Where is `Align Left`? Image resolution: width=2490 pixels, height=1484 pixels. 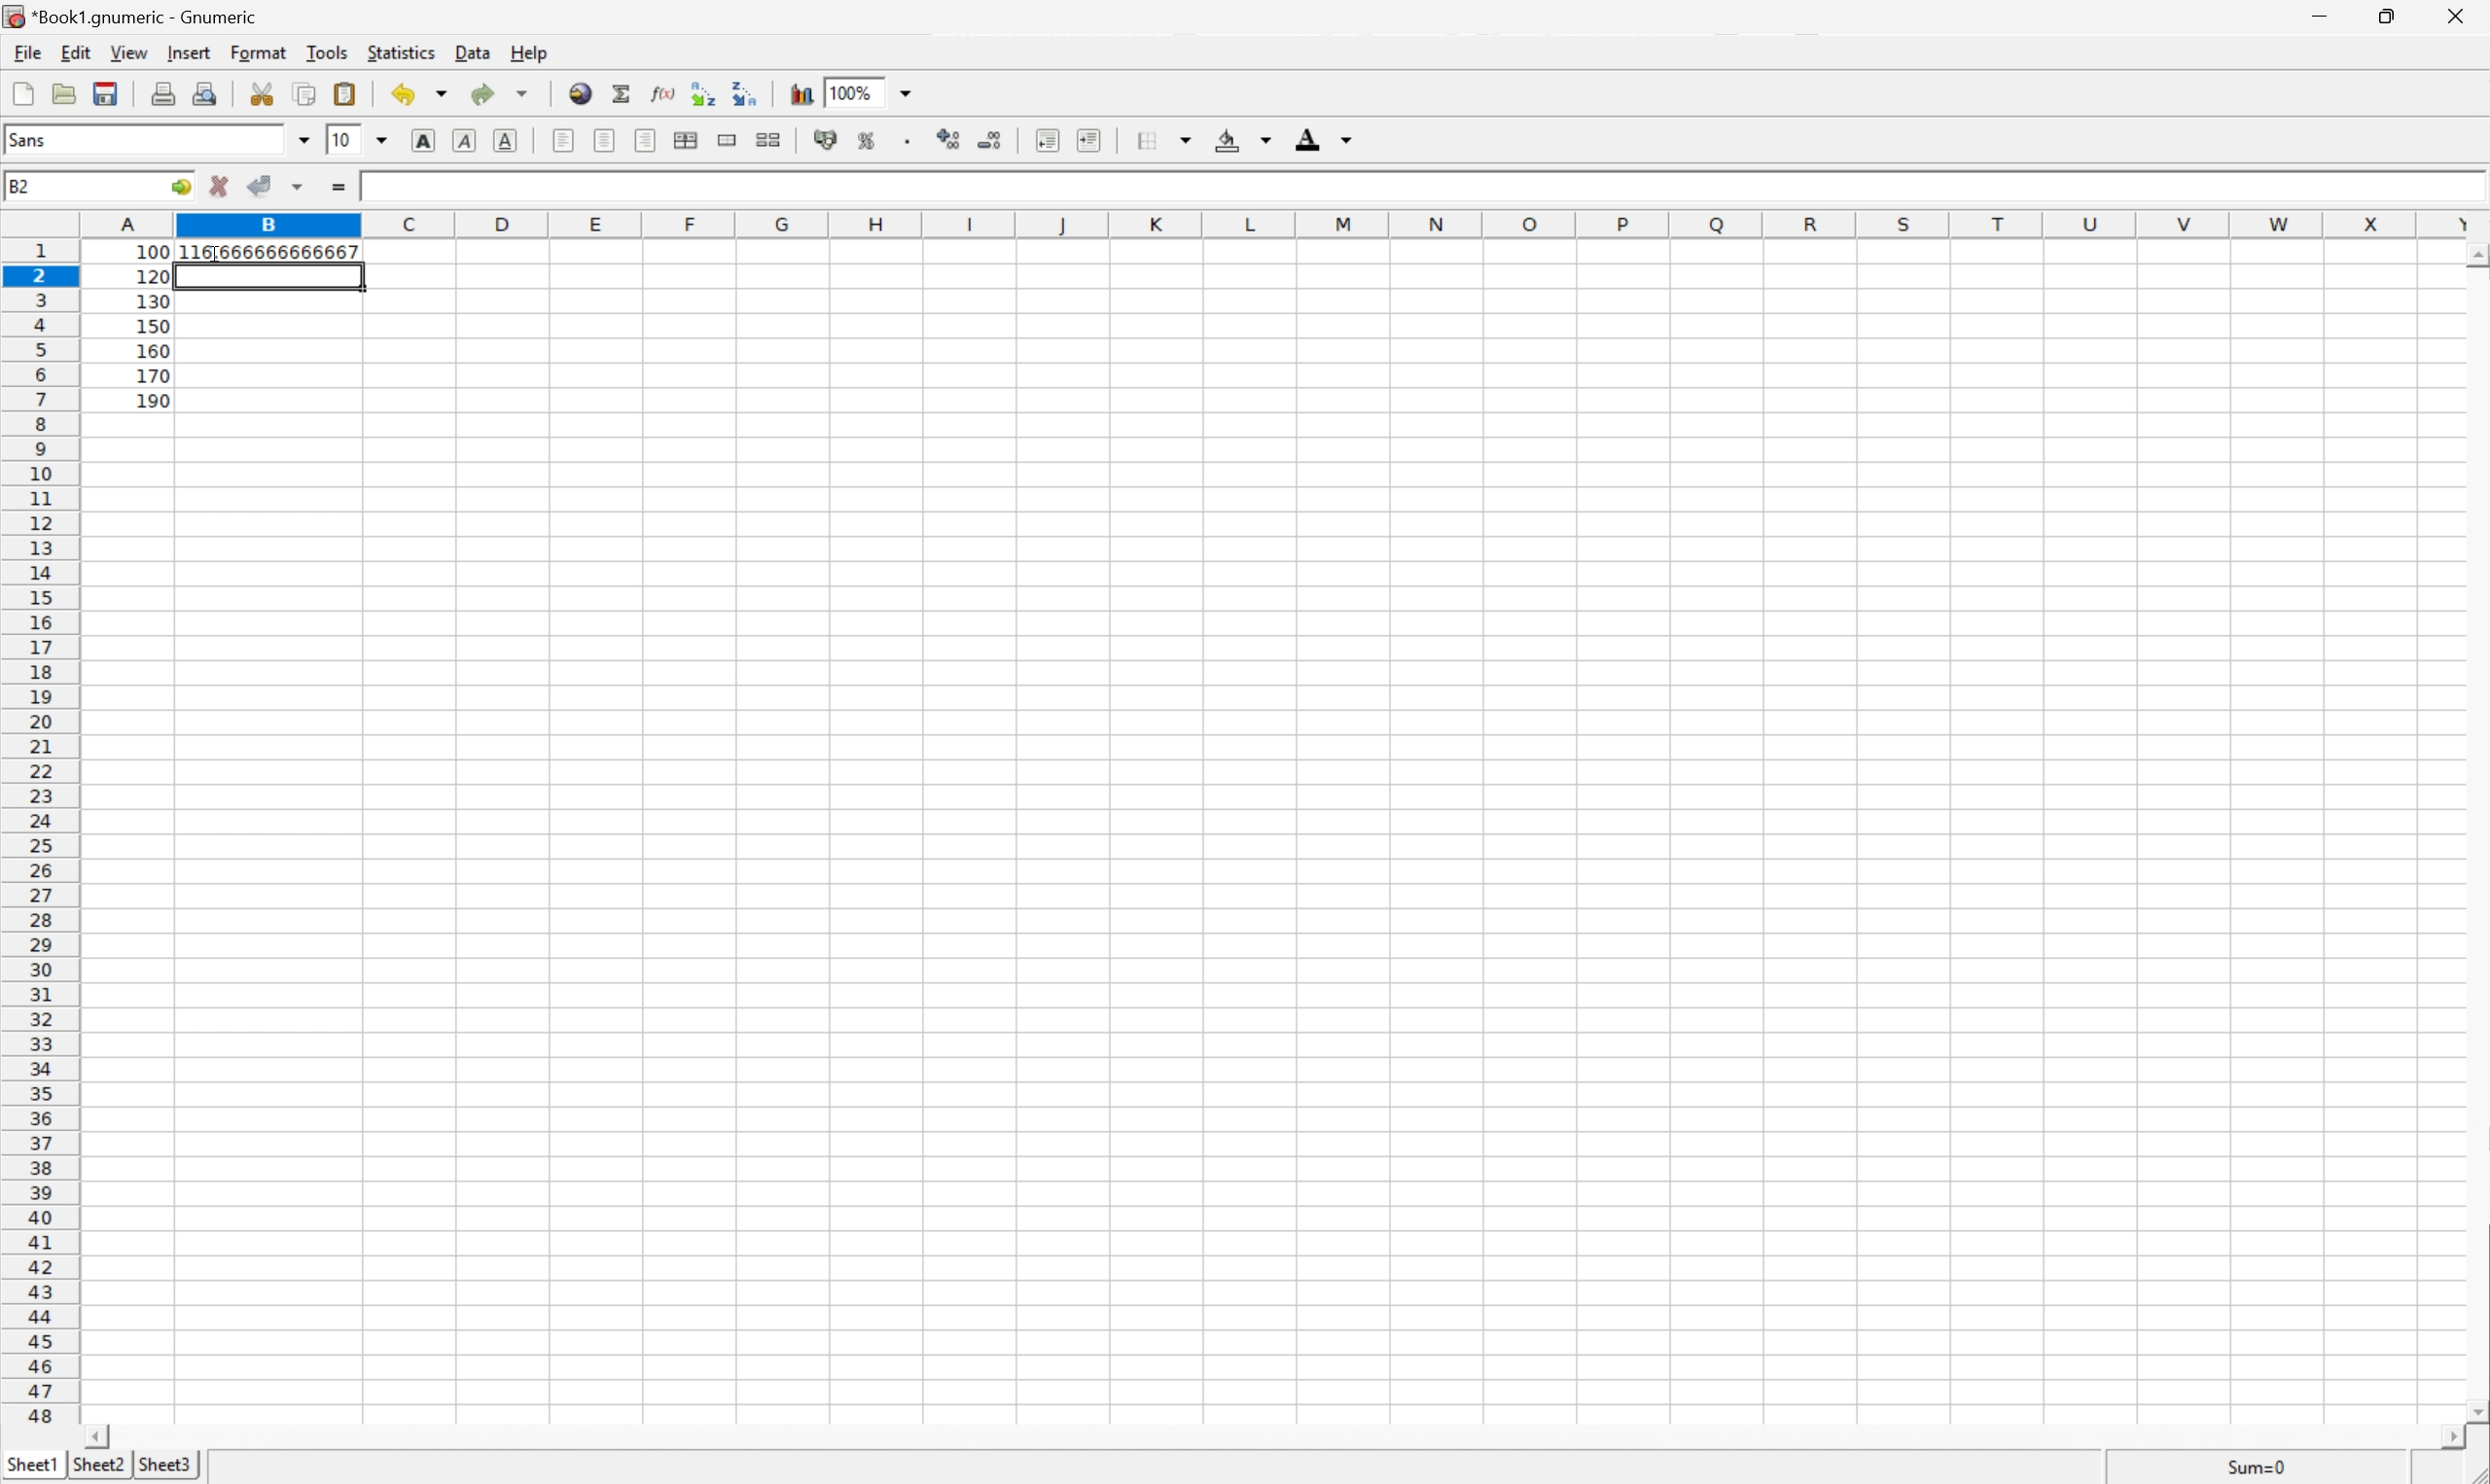
Align Left is located at coordinates (562, 140).